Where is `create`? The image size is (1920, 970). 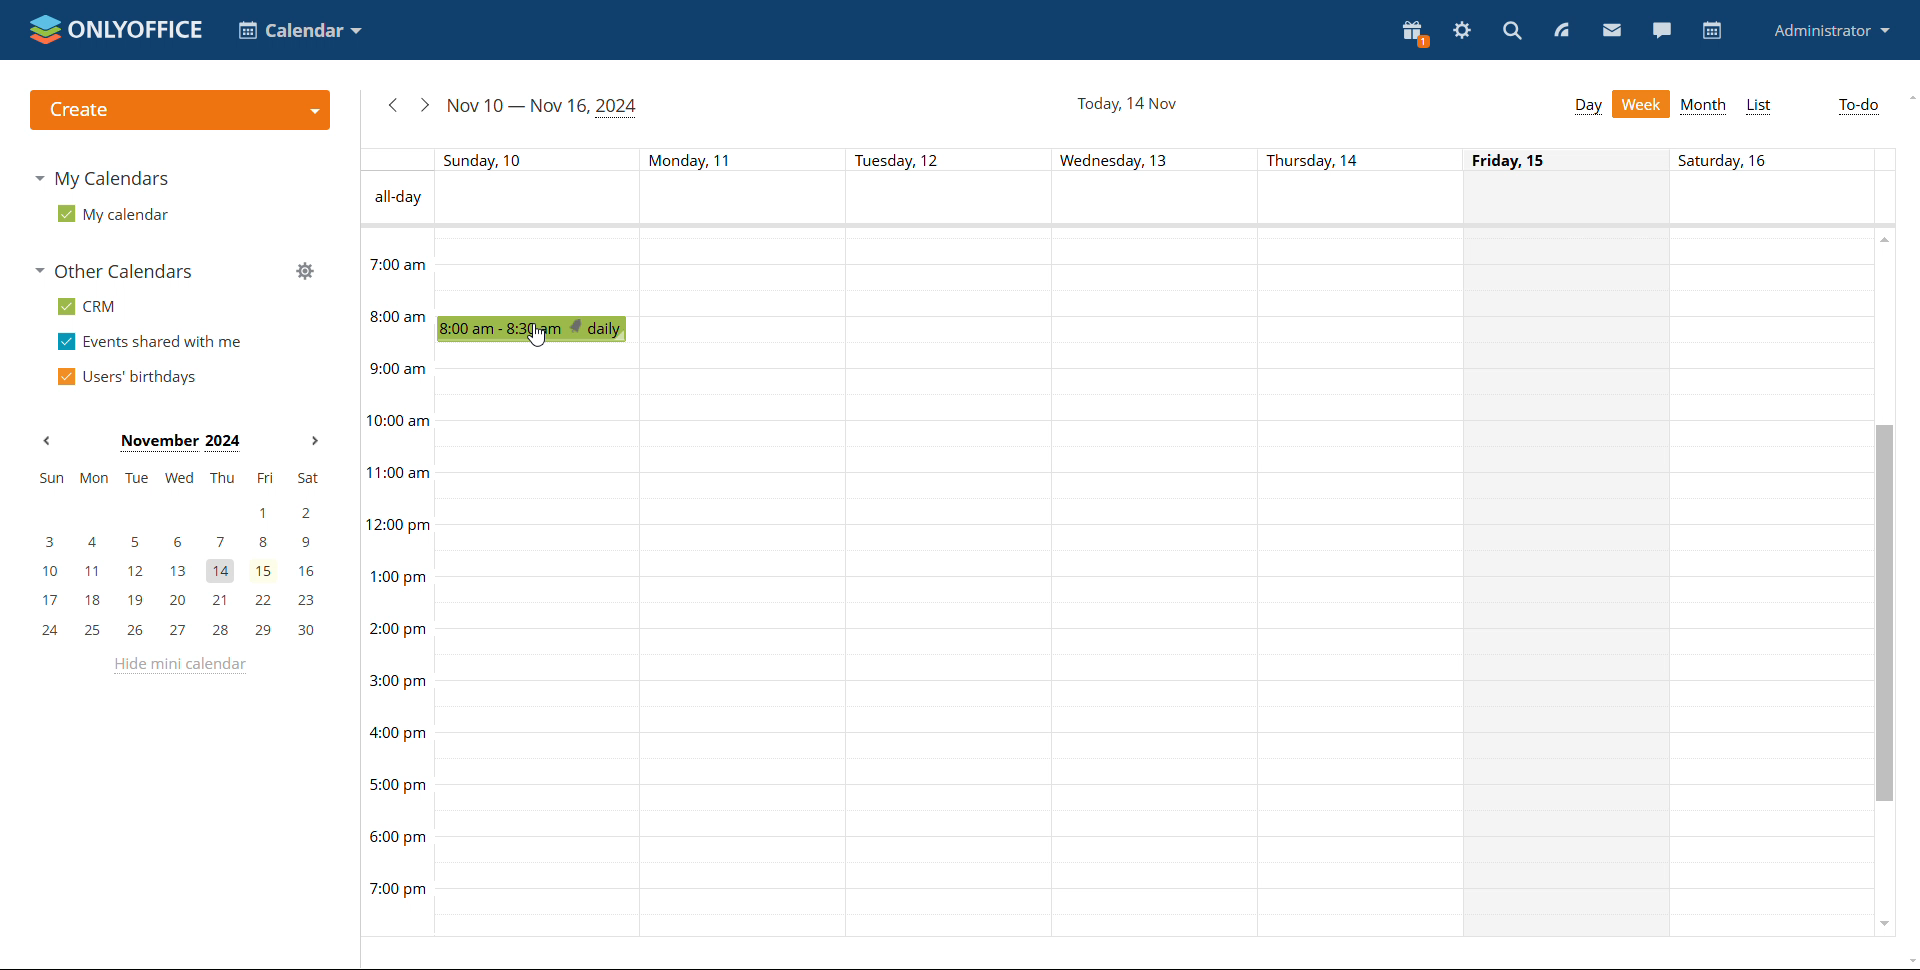
create is located at coordinates (179, 110).